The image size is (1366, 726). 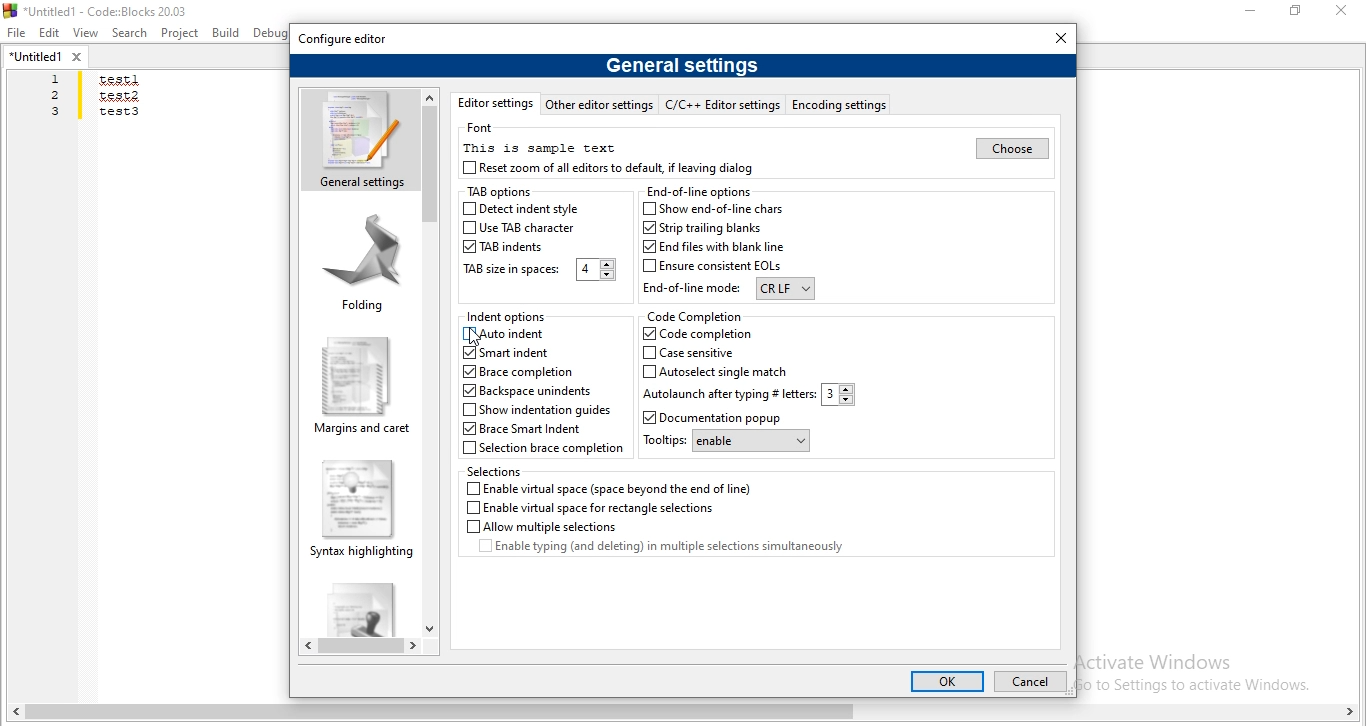 I want to click on Use TAB character, so click(x=520, y=230).